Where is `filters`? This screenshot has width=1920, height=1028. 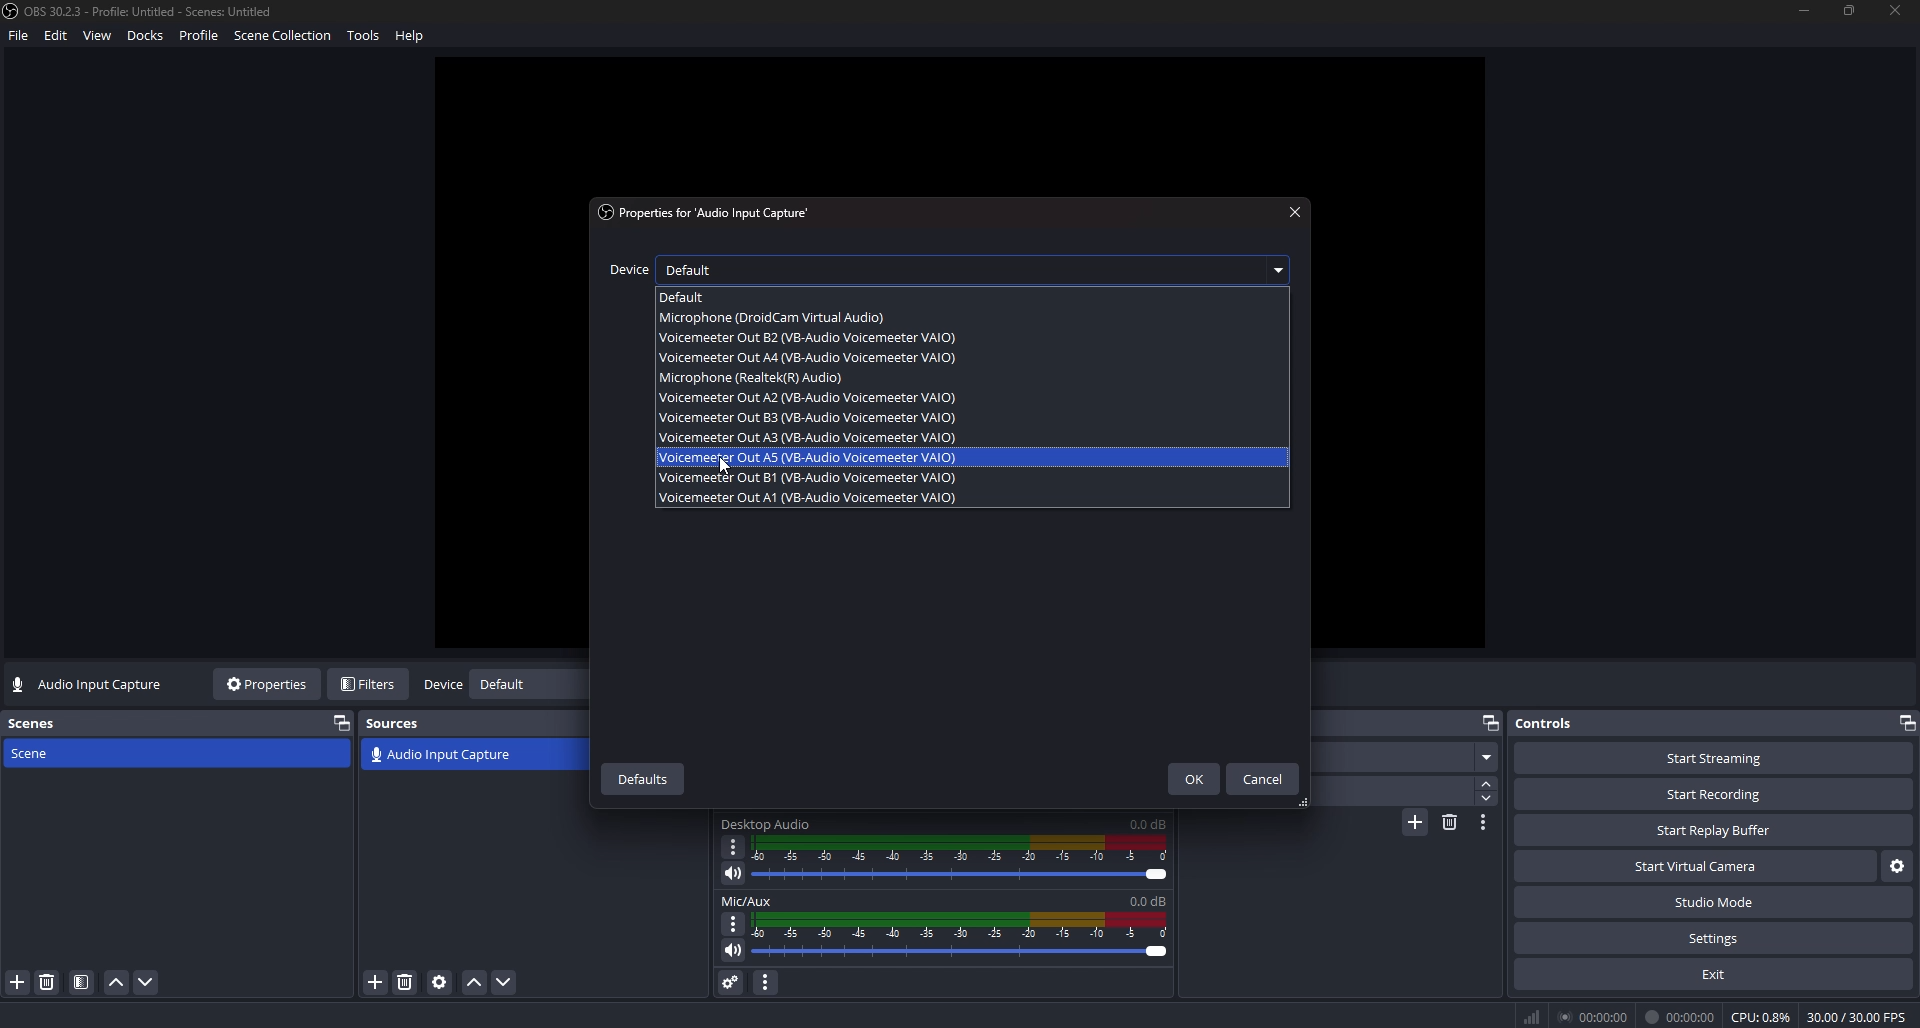 filters is located at coordinates (371, 684).